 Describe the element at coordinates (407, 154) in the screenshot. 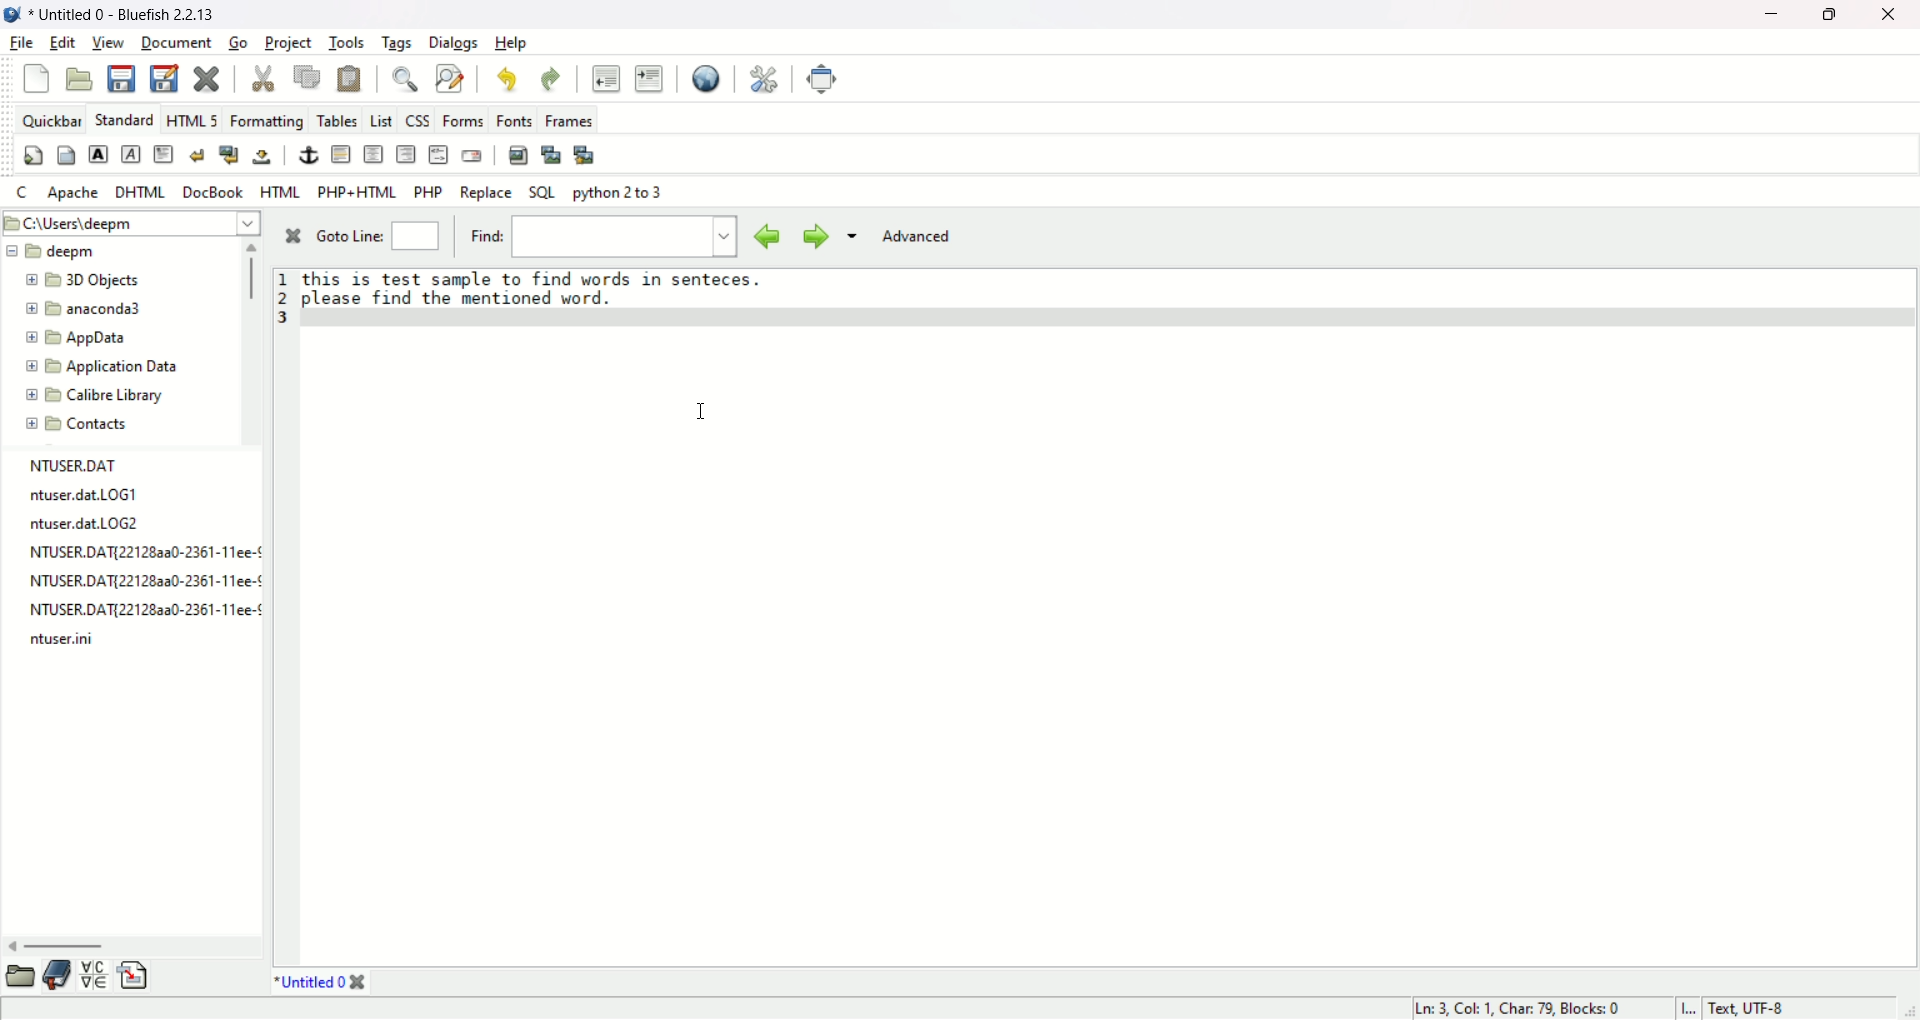

I see `right justify` at that location.